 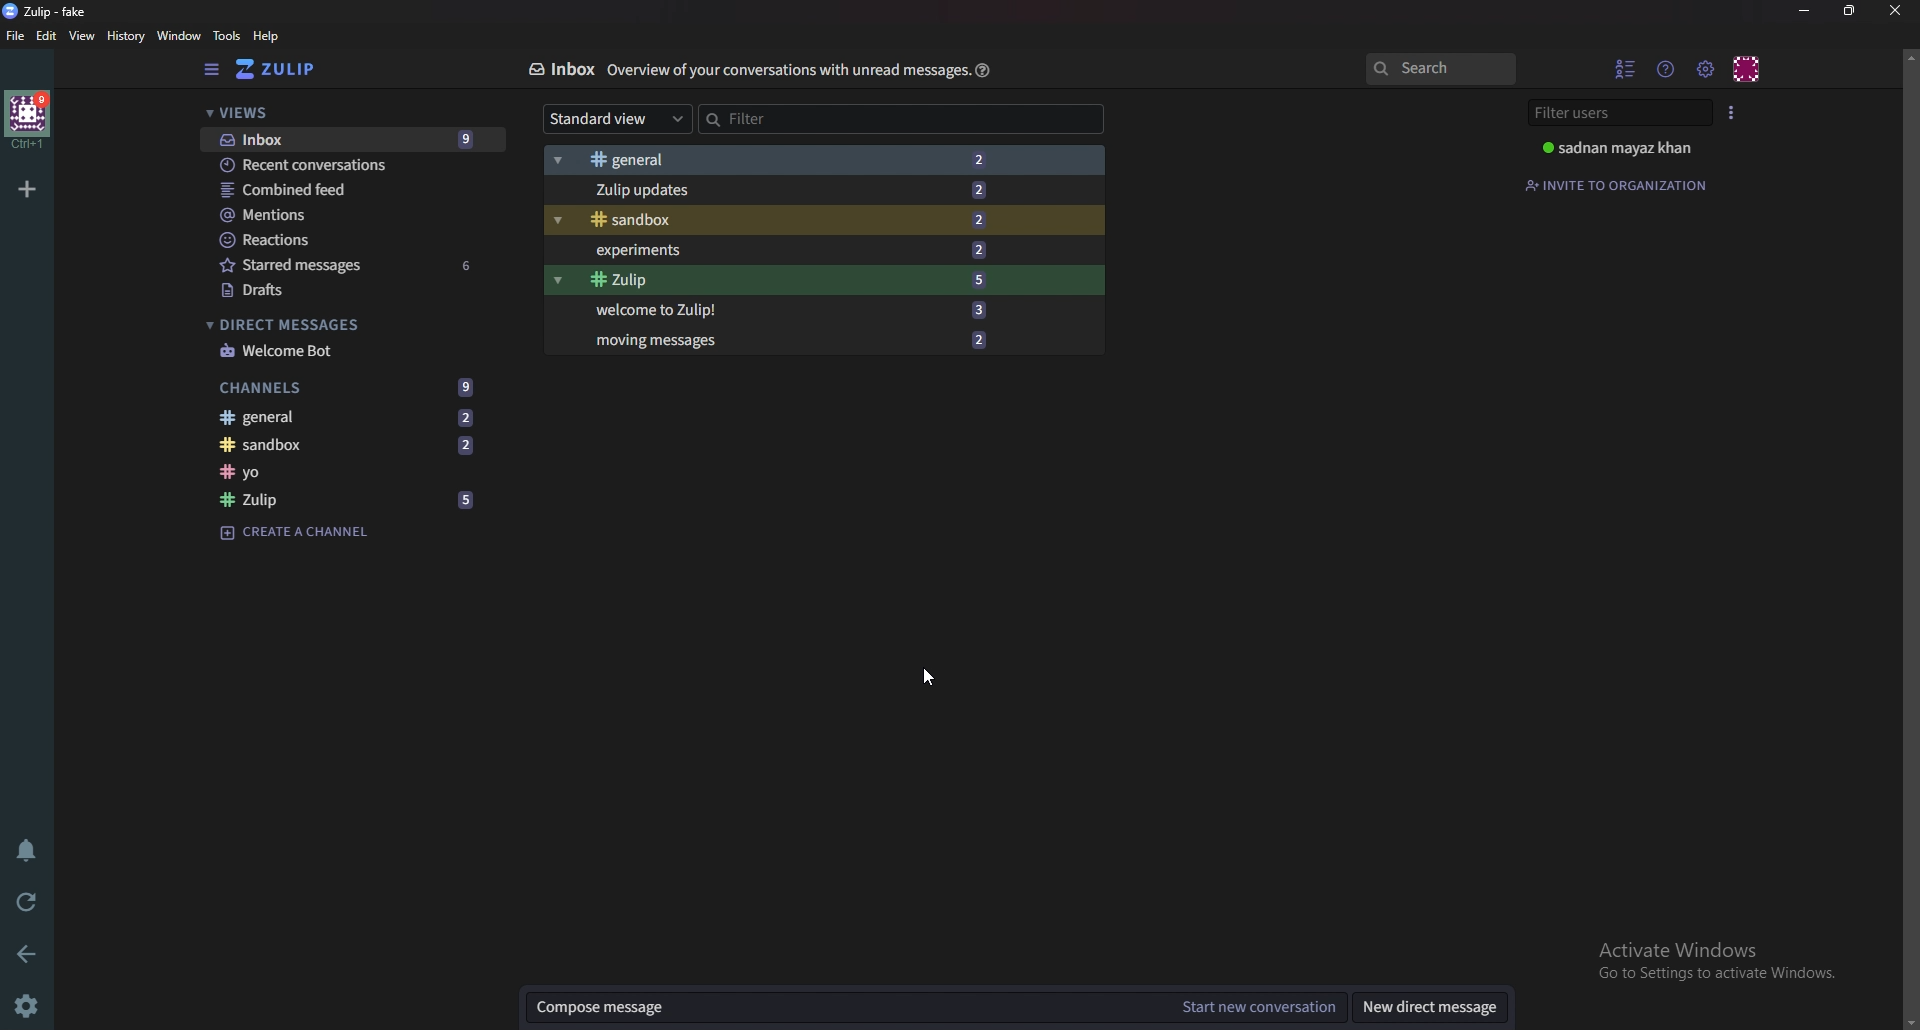 What do you see at coordinates (1706, 69) in the screenshot?
I see `main menu` at bounding box center [1706, 69].